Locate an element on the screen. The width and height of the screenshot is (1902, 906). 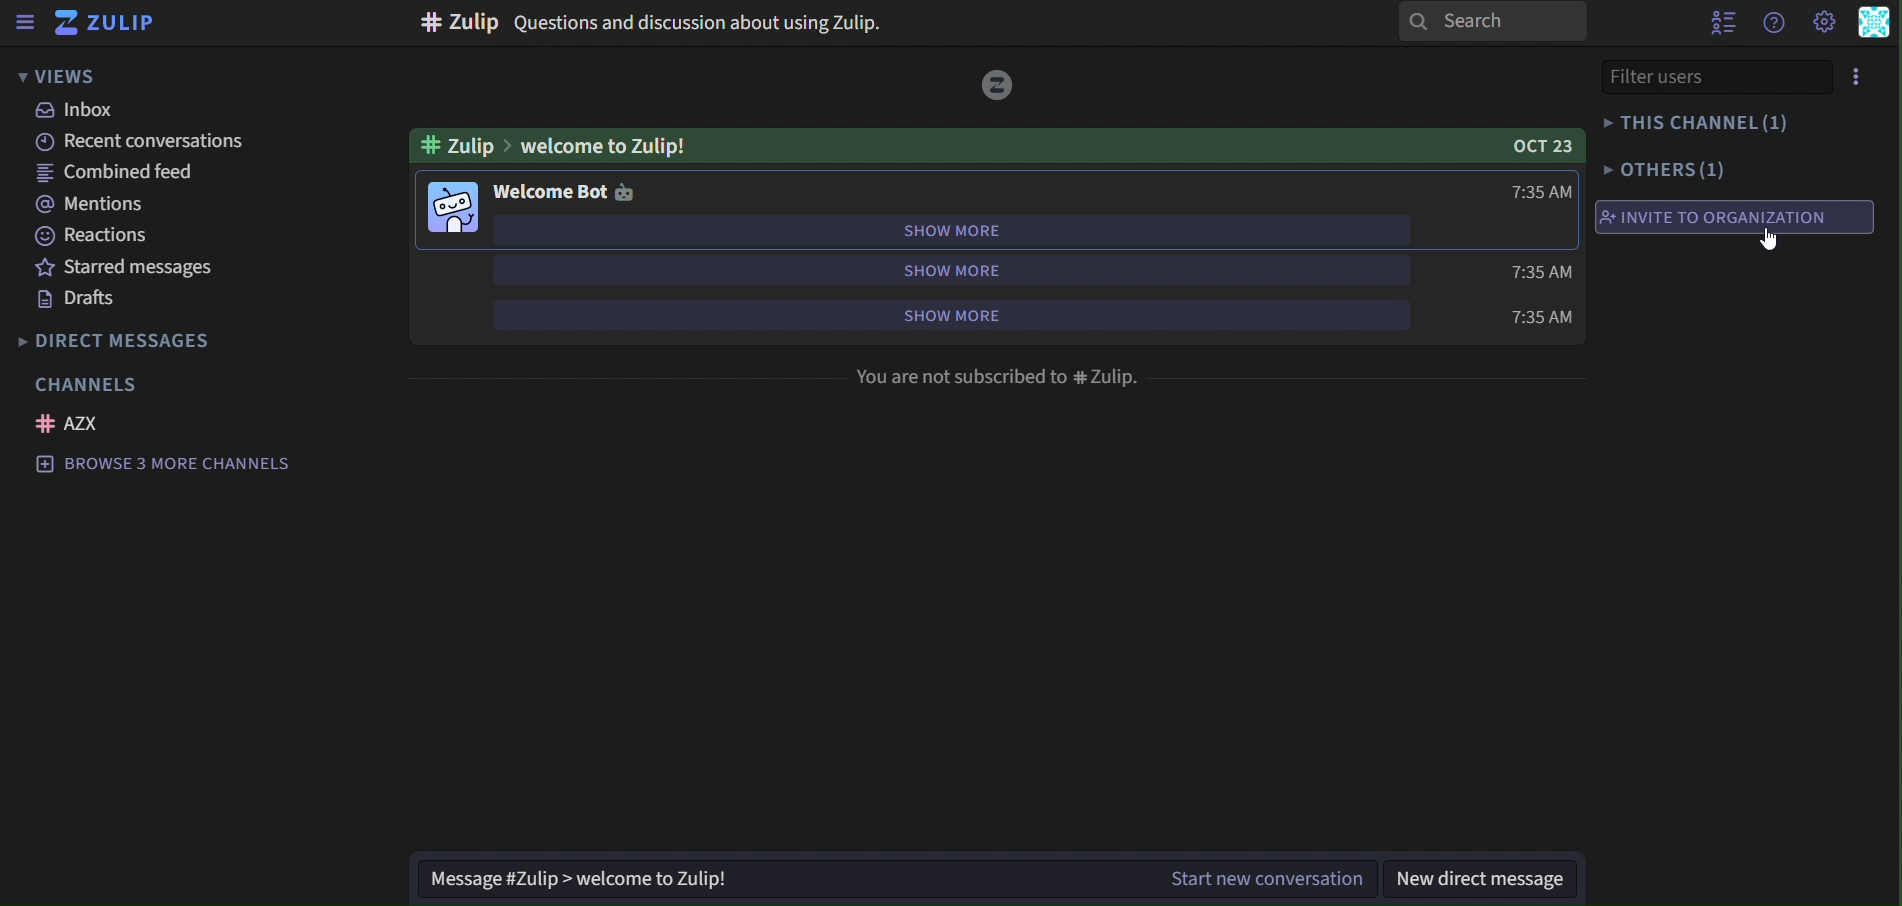
filter users is located at coordinates (1678, 76).